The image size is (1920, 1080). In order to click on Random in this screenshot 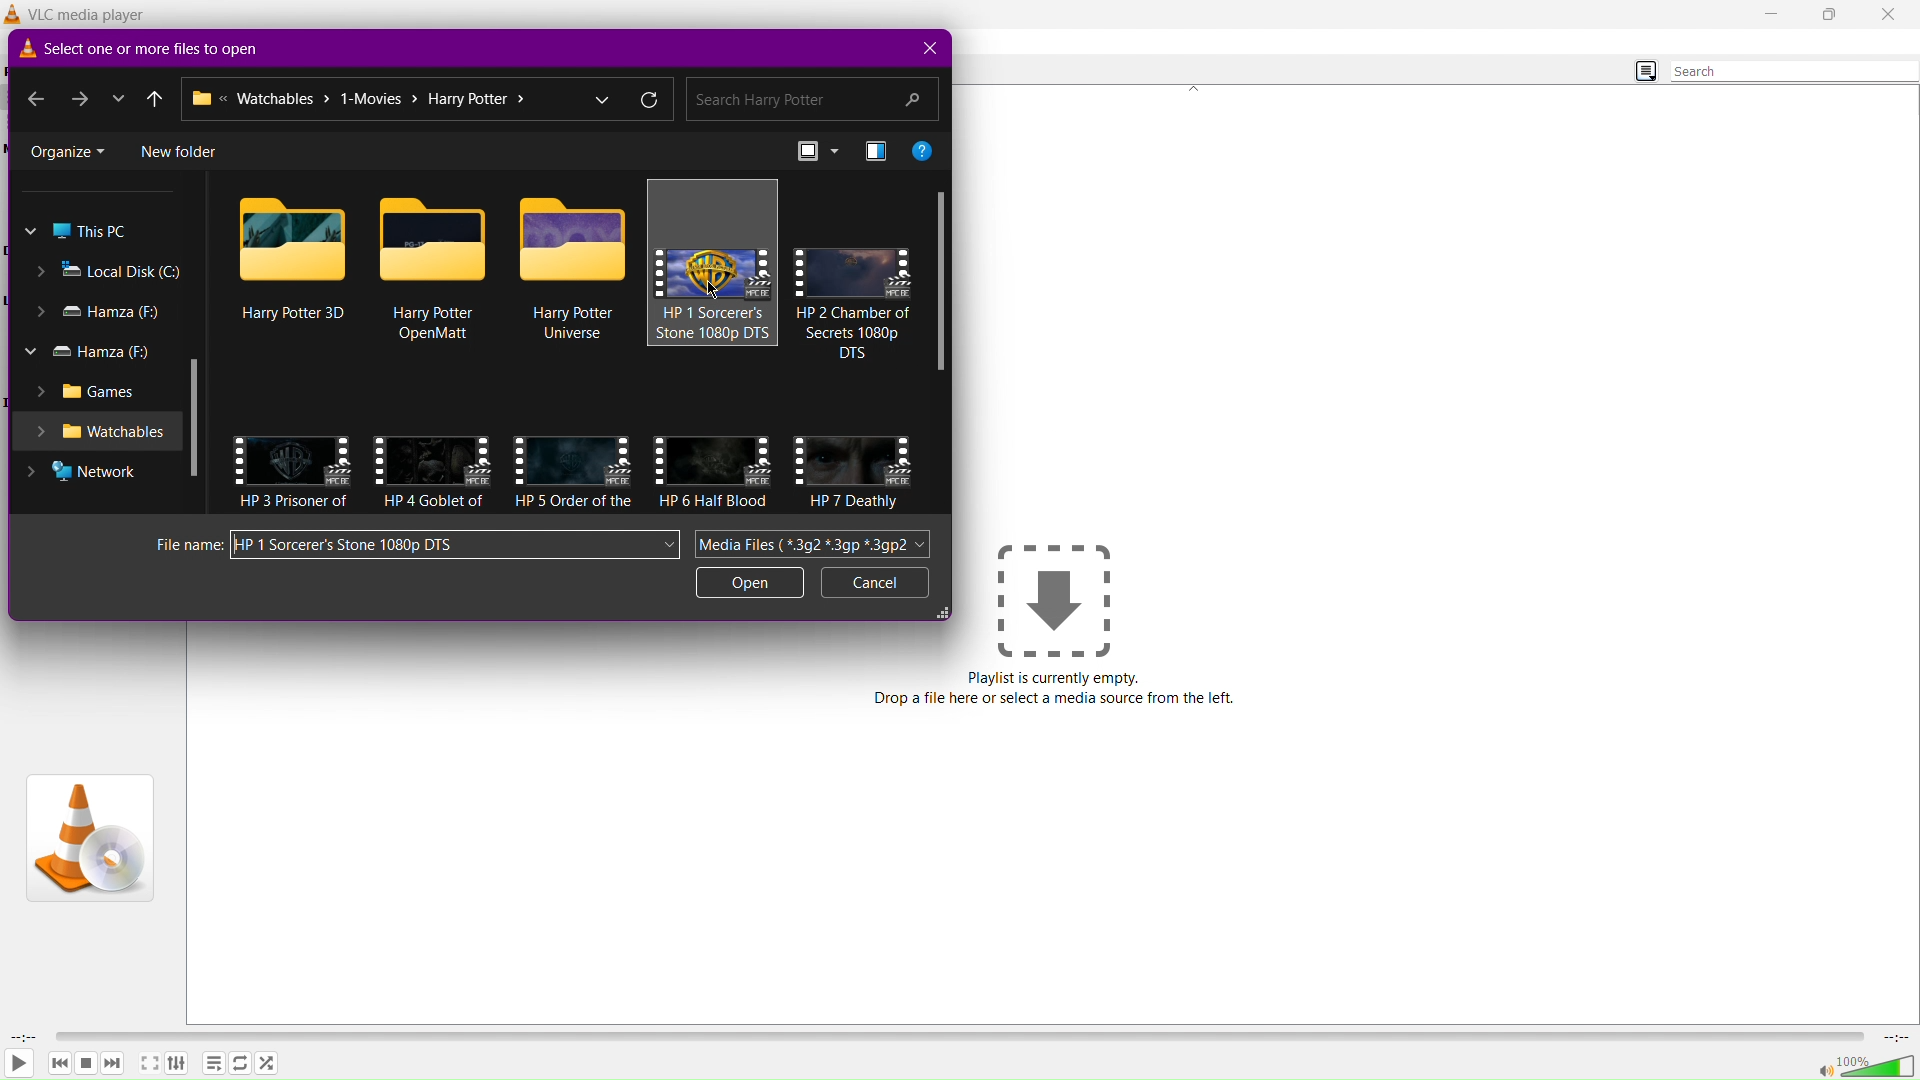, I will do `click(267, 1063)`.